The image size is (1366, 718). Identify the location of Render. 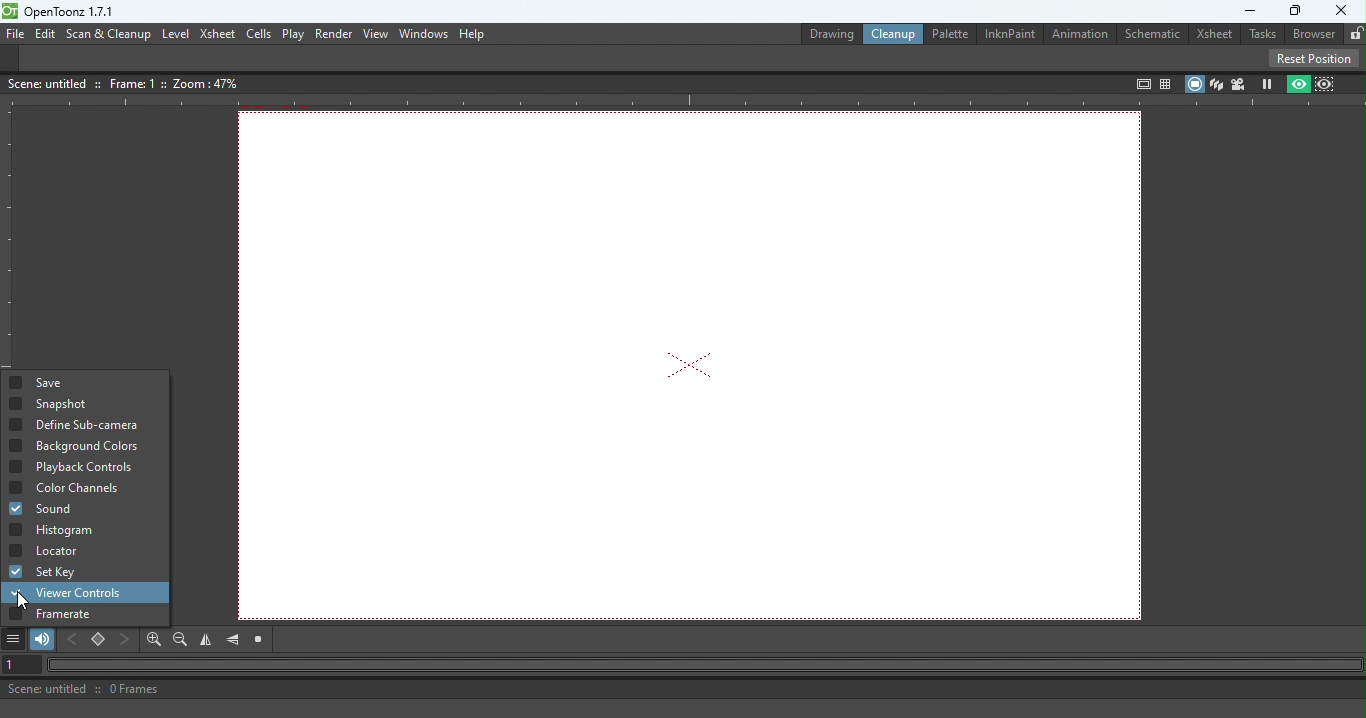
(331, 33).